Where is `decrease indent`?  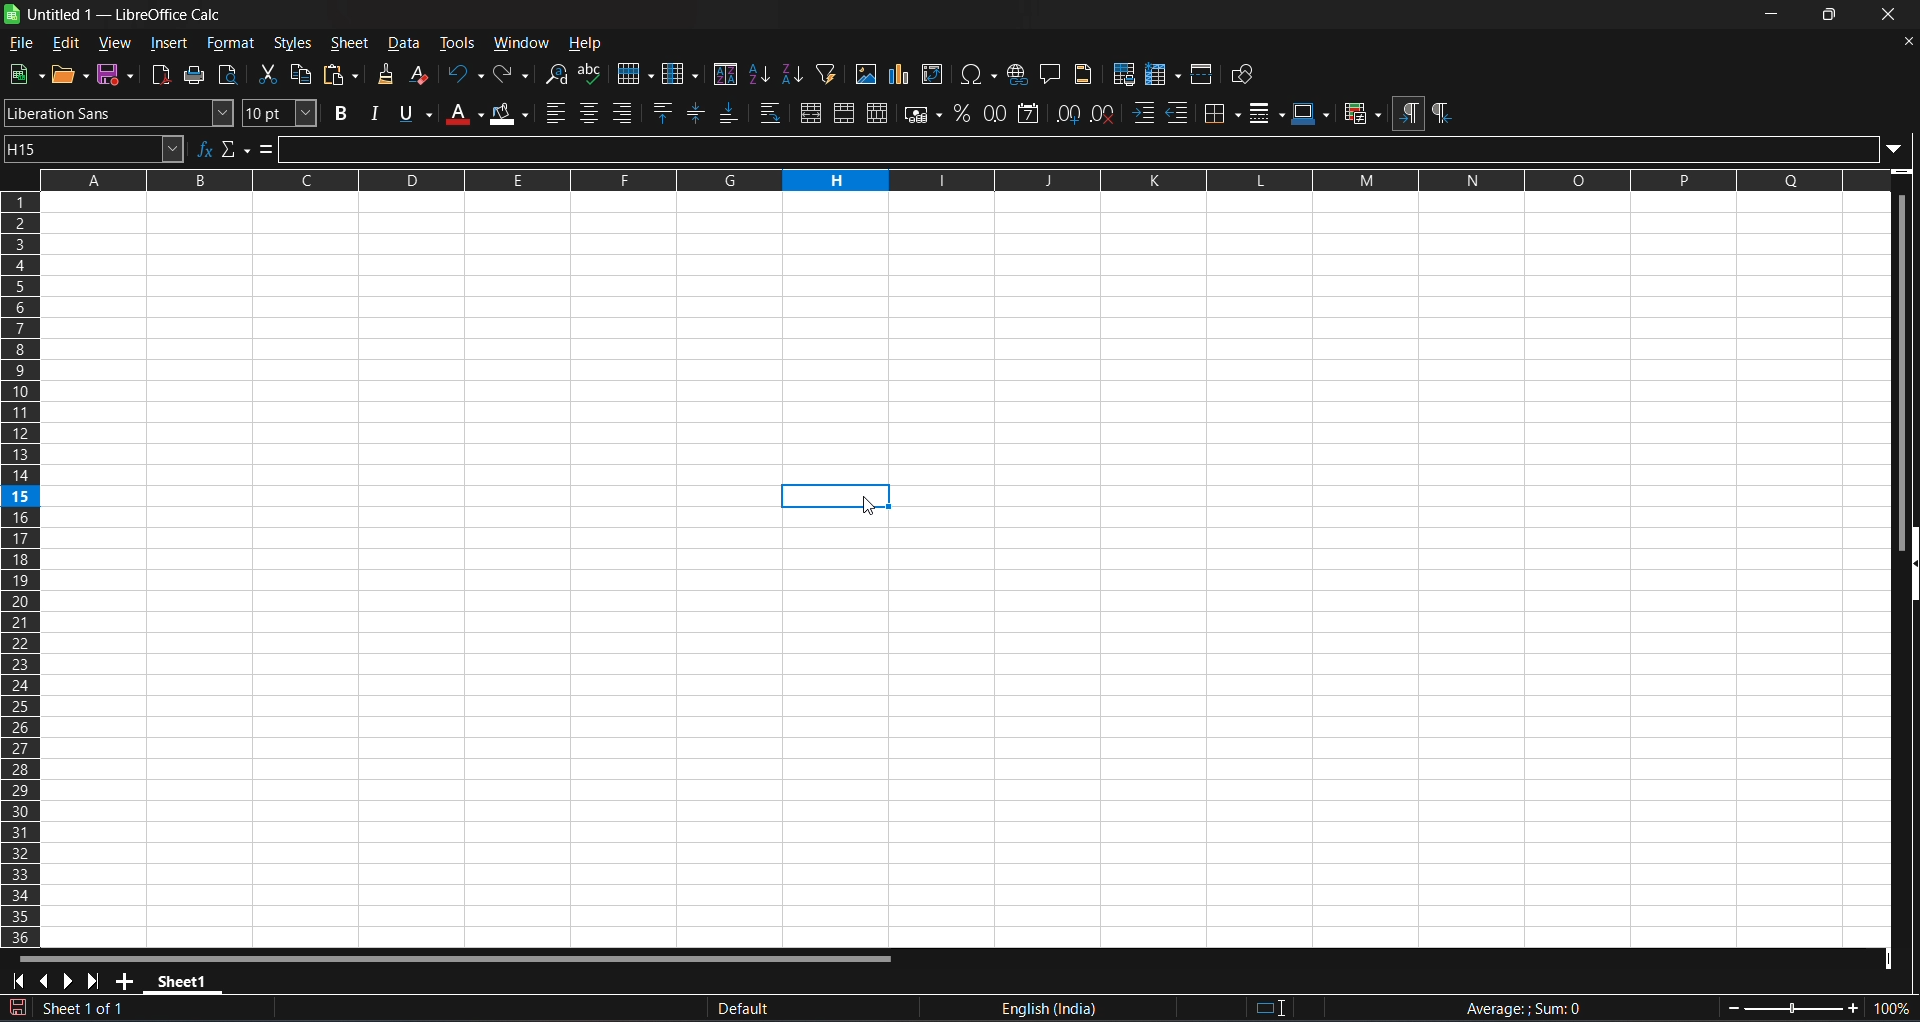
decrease indent is located at coordinates (1177, 112).